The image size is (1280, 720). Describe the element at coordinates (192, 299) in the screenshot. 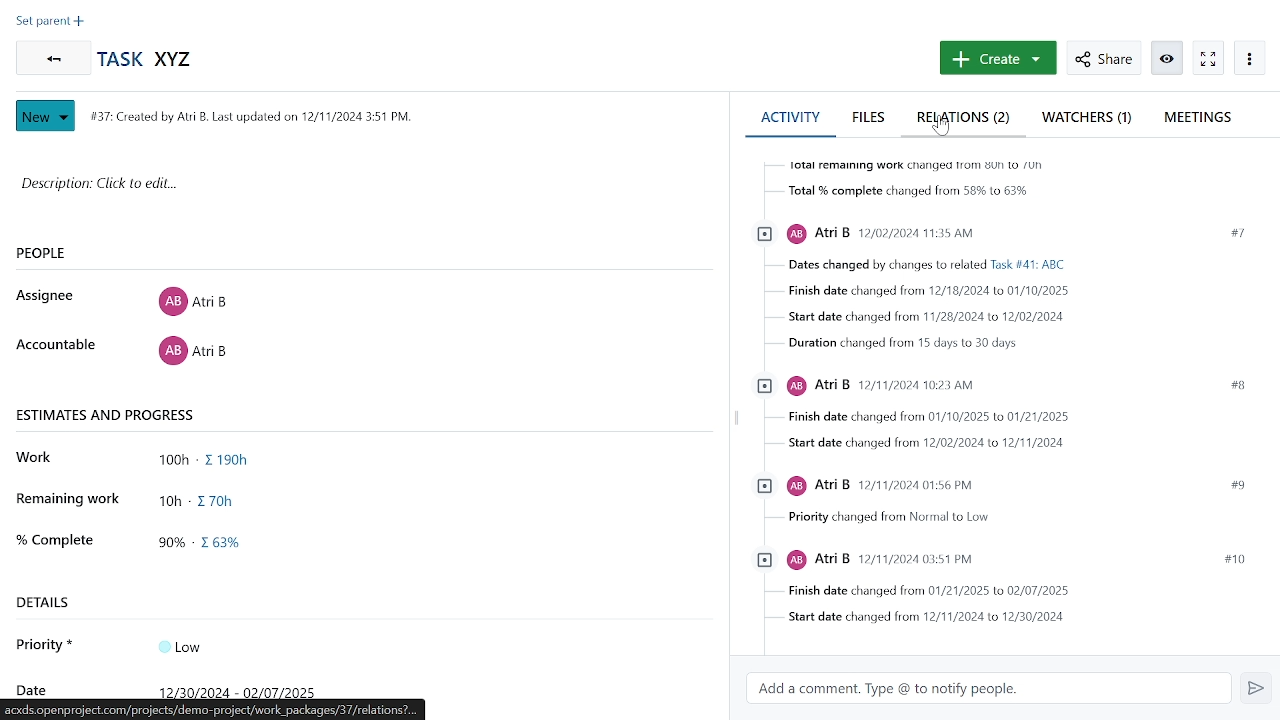

I see `Assignee` at that location.